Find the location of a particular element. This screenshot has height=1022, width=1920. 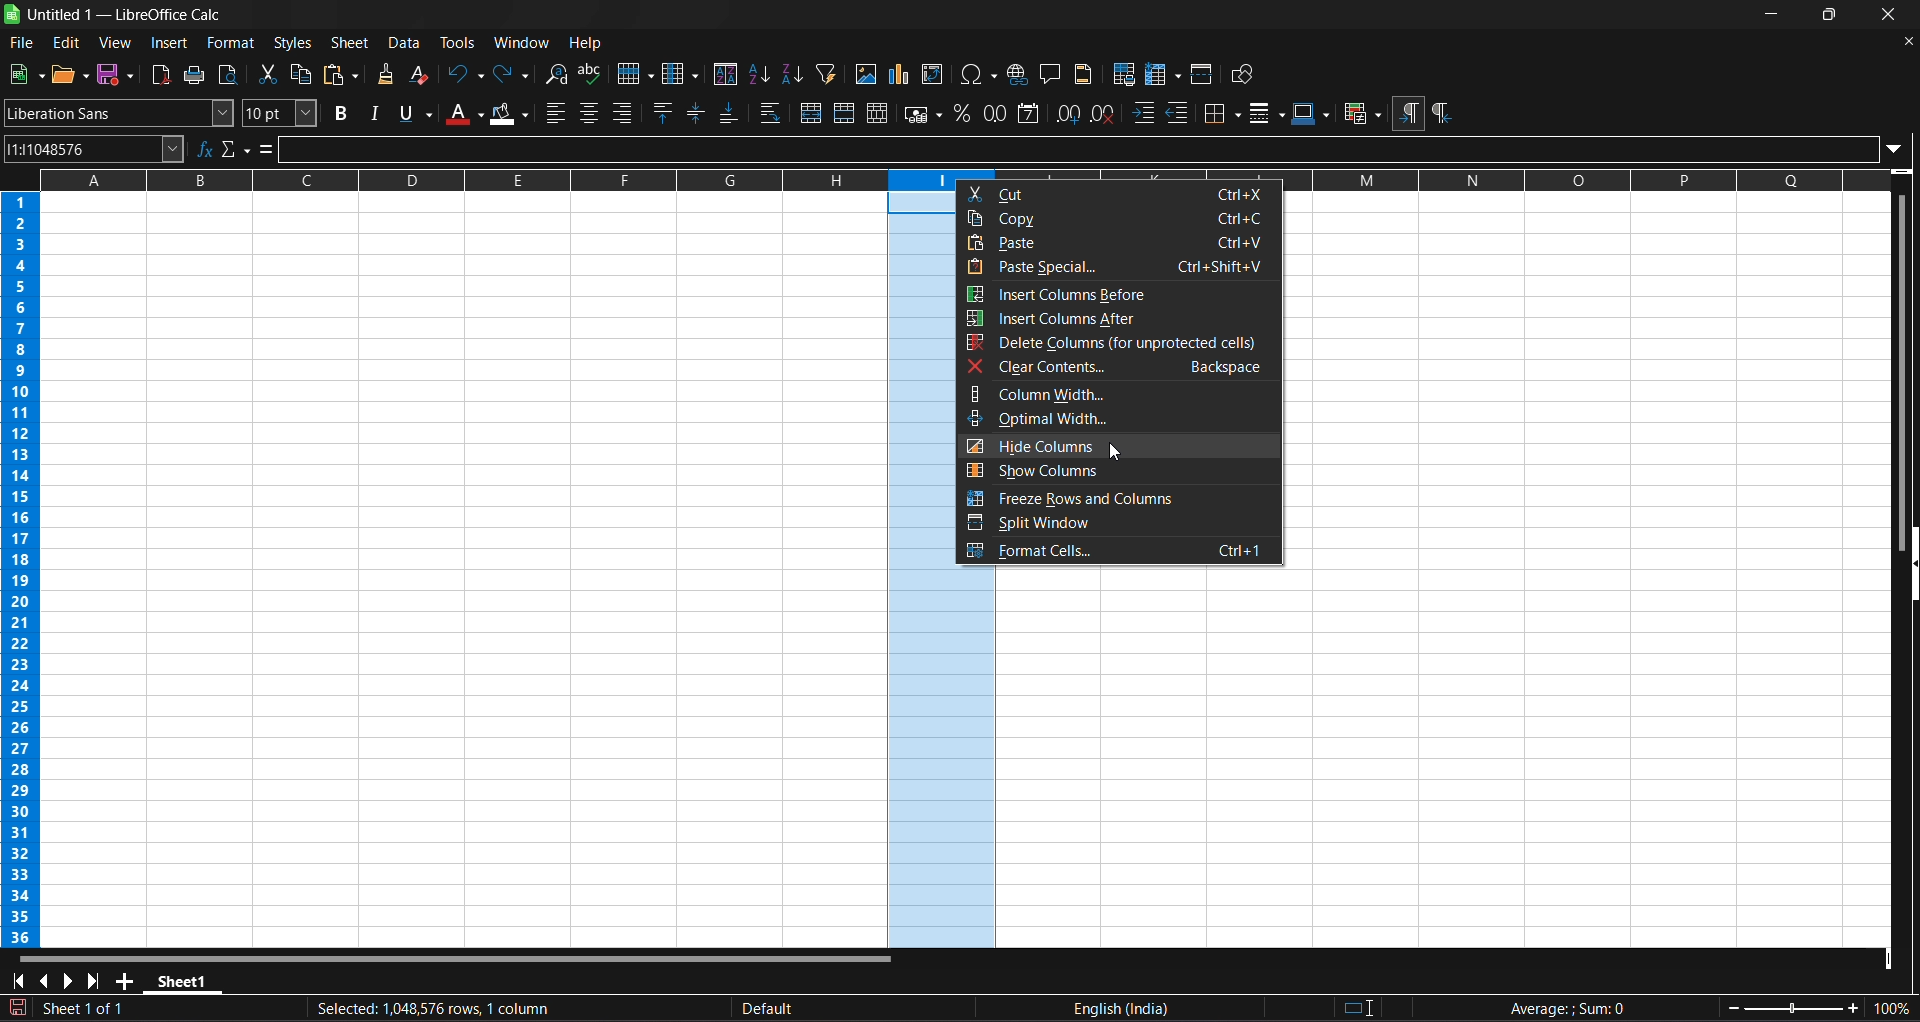

format as date is located at coordinates (1031, 115).